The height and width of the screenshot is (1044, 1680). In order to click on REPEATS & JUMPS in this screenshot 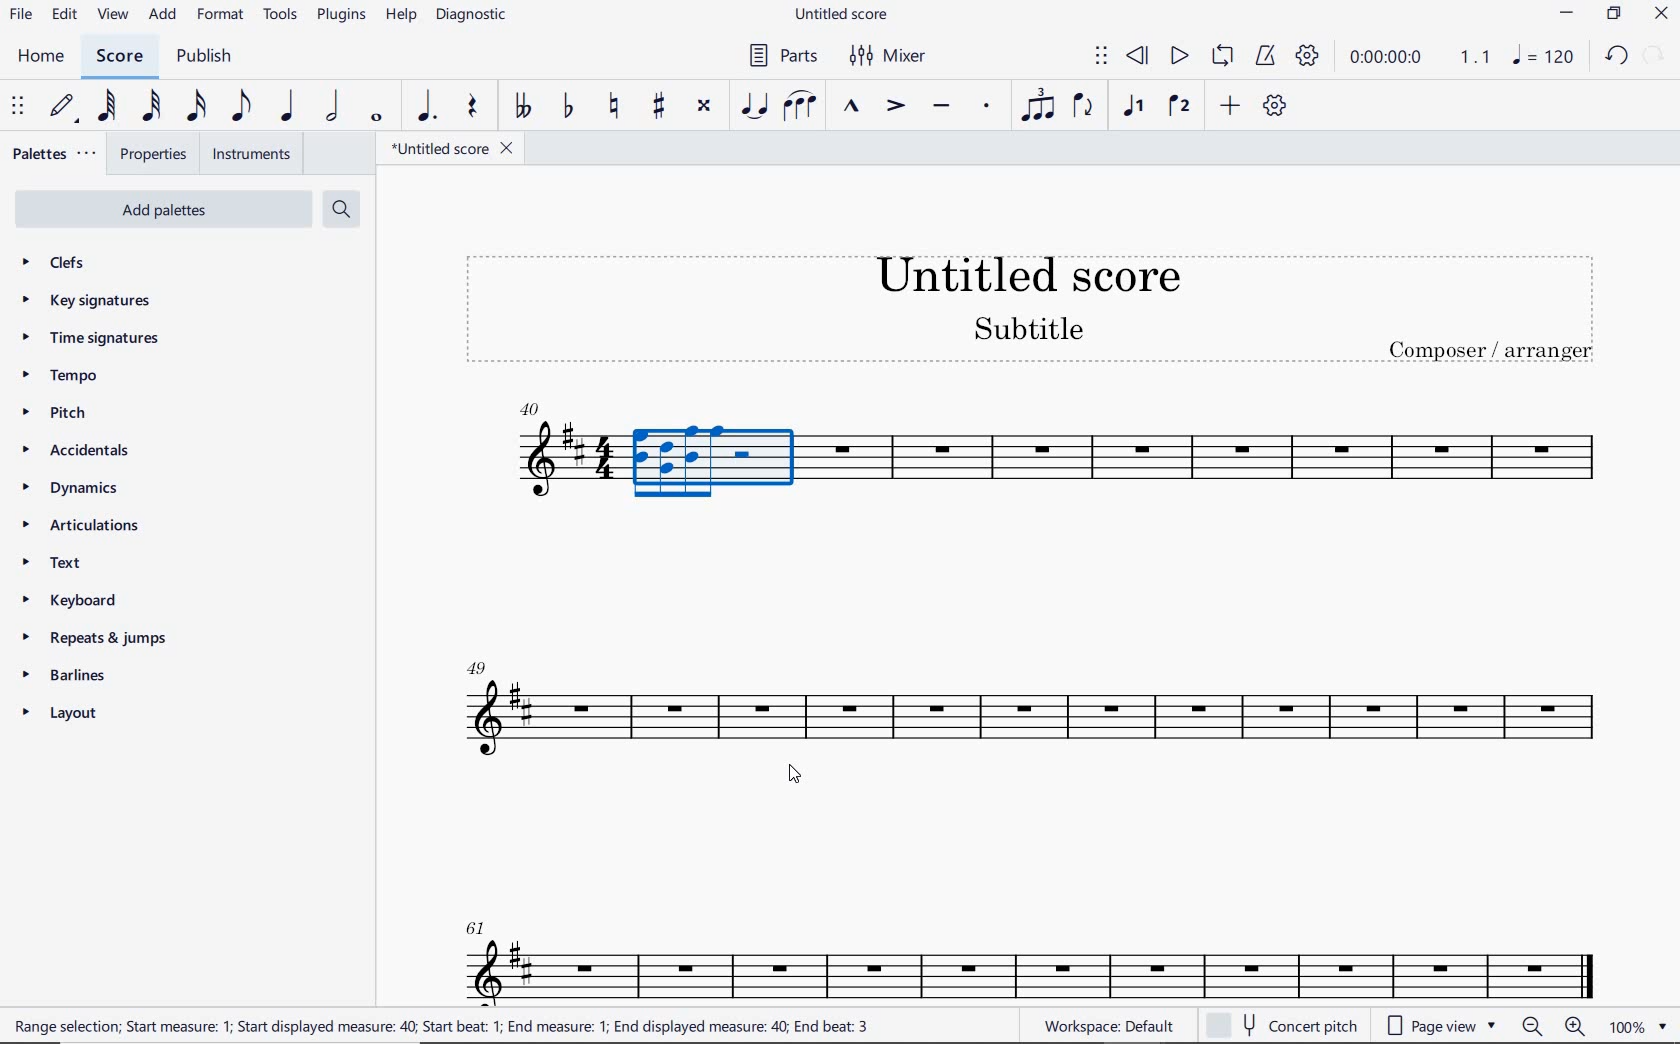, I will do `click(95, 641)`.